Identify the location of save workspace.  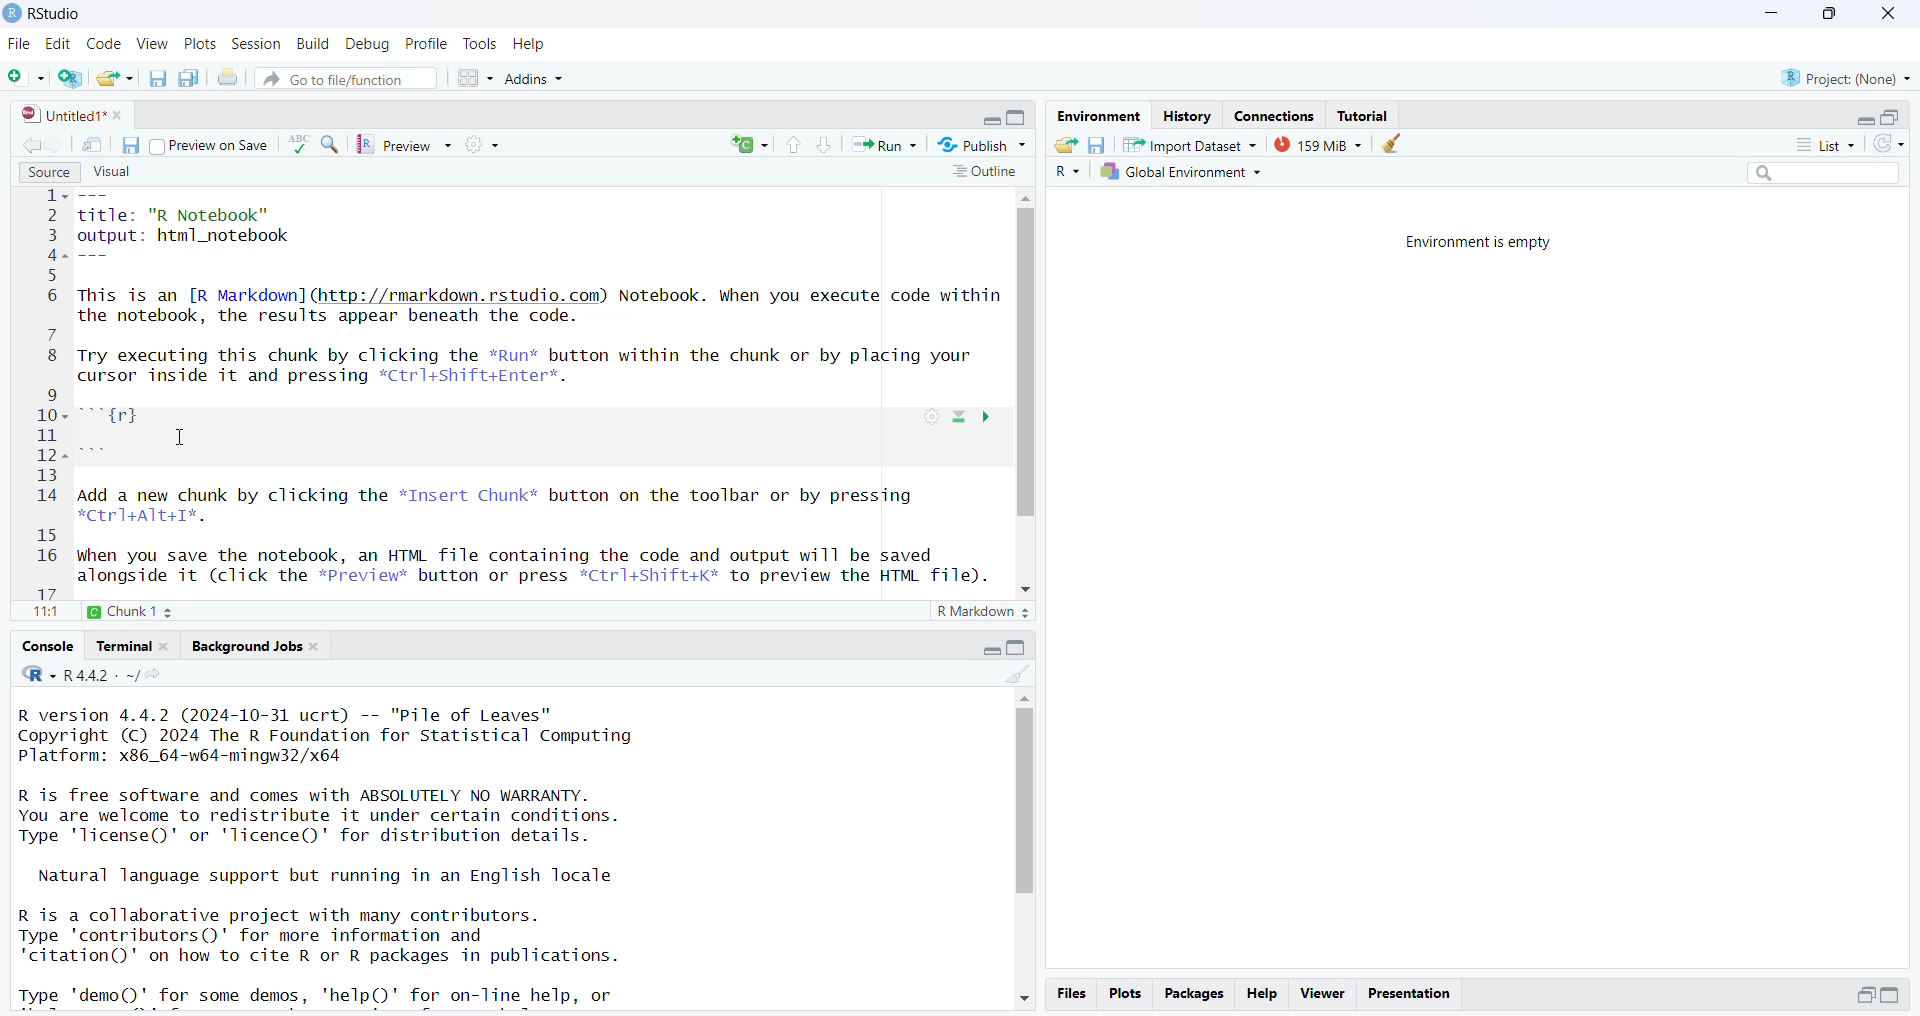
(1097, 144).